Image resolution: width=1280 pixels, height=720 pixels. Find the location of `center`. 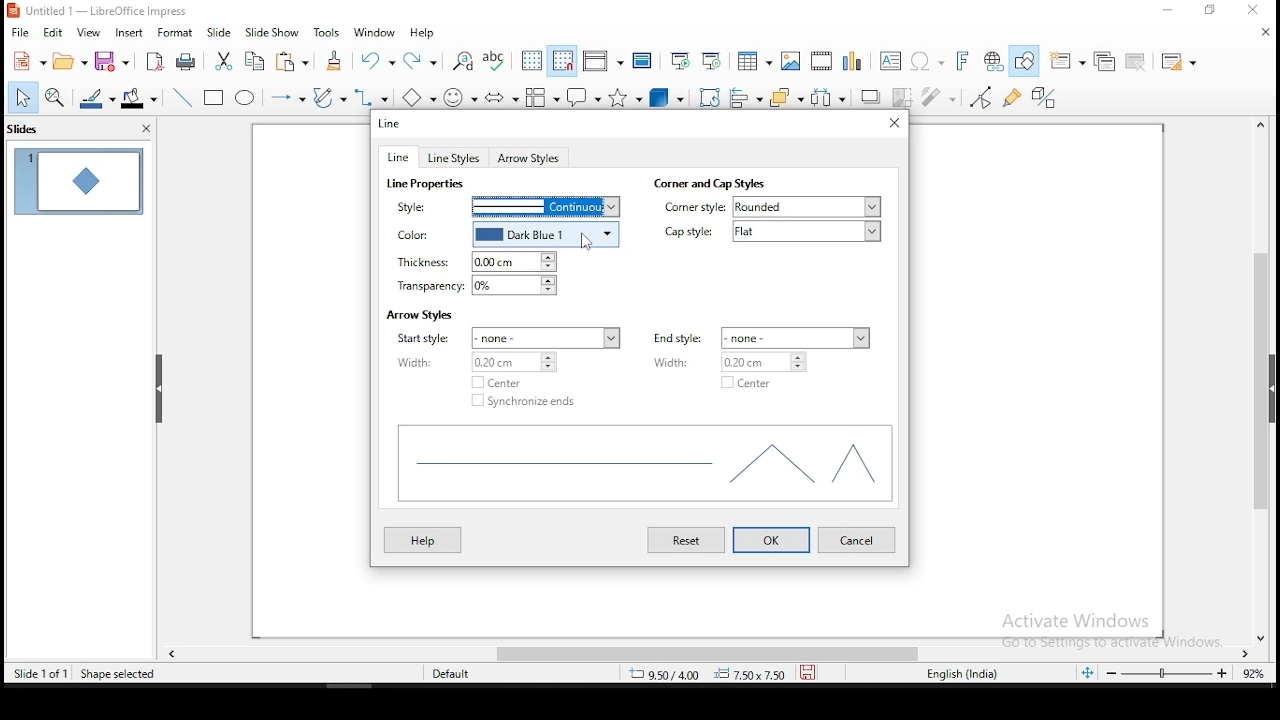

center is located at coordinates (501, 382).